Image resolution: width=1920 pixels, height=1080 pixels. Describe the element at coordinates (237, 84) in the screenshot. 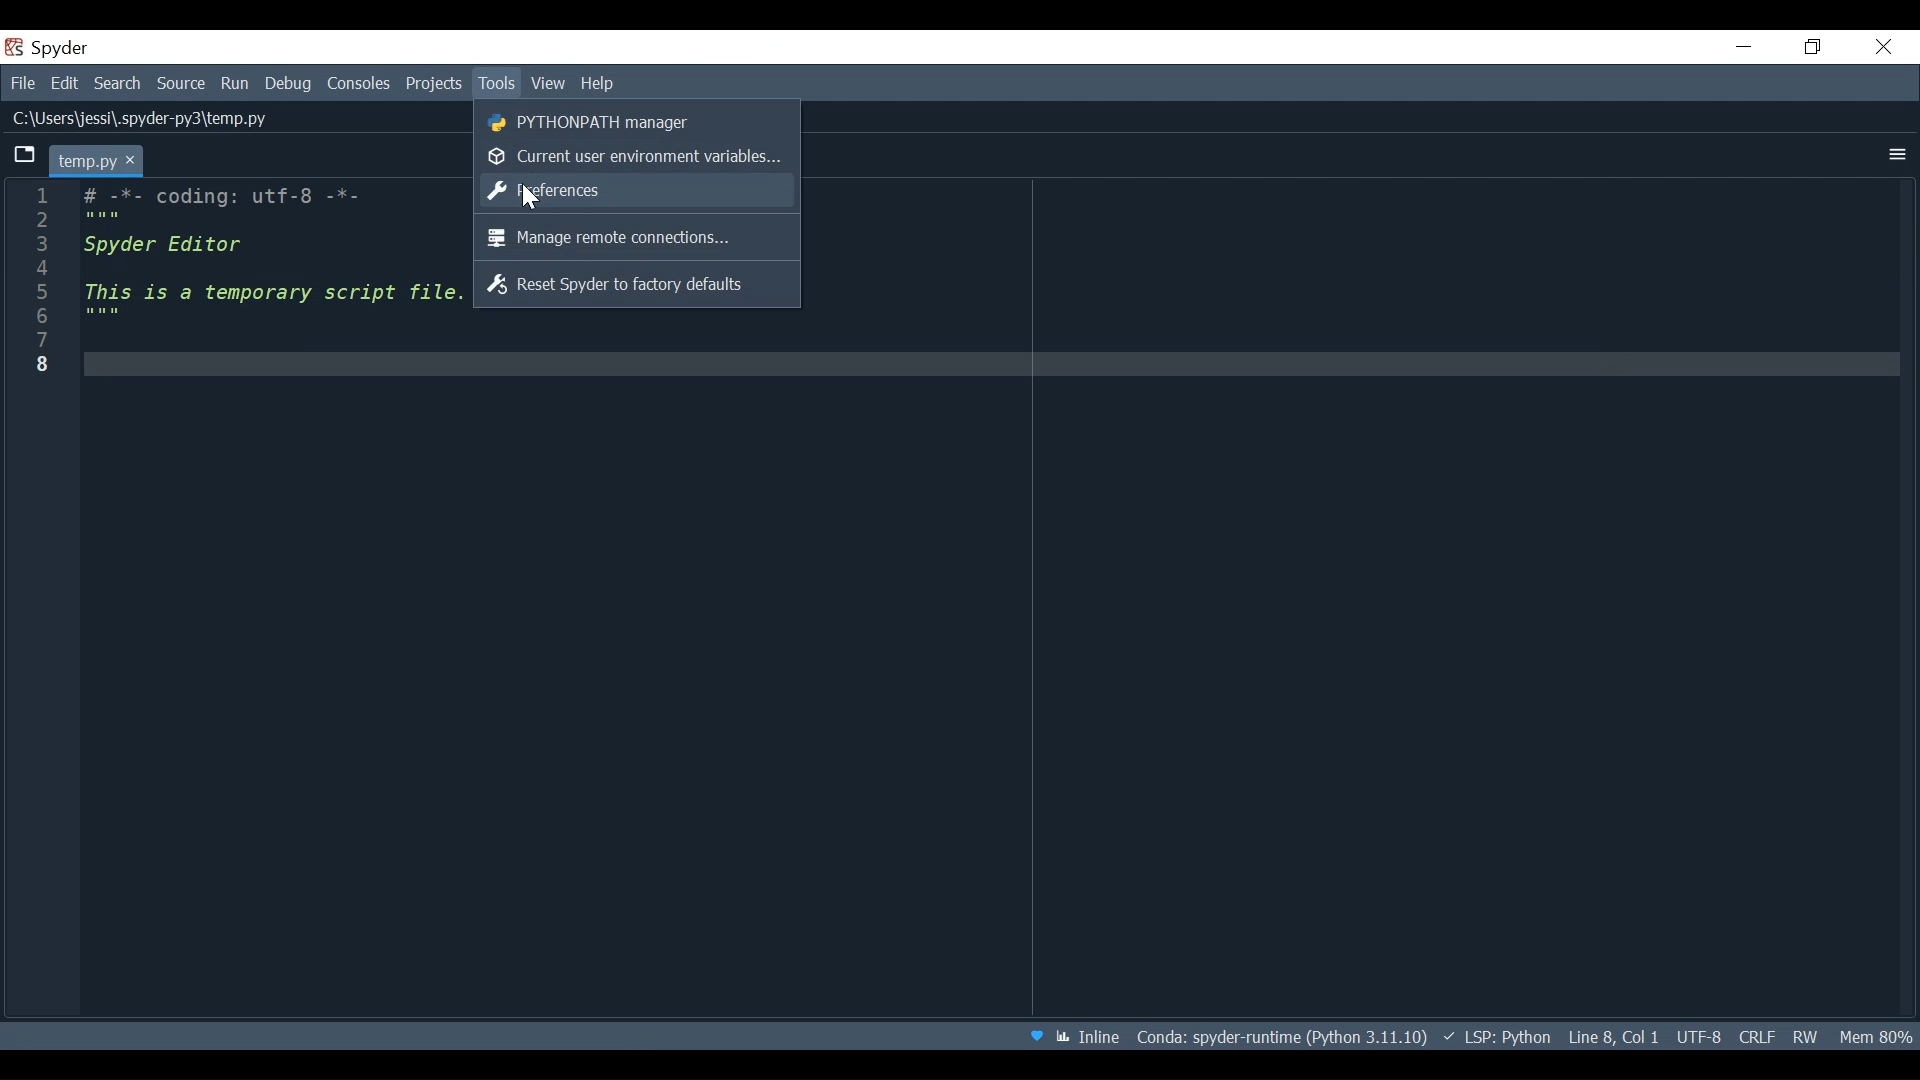

I see `Run` at that location.